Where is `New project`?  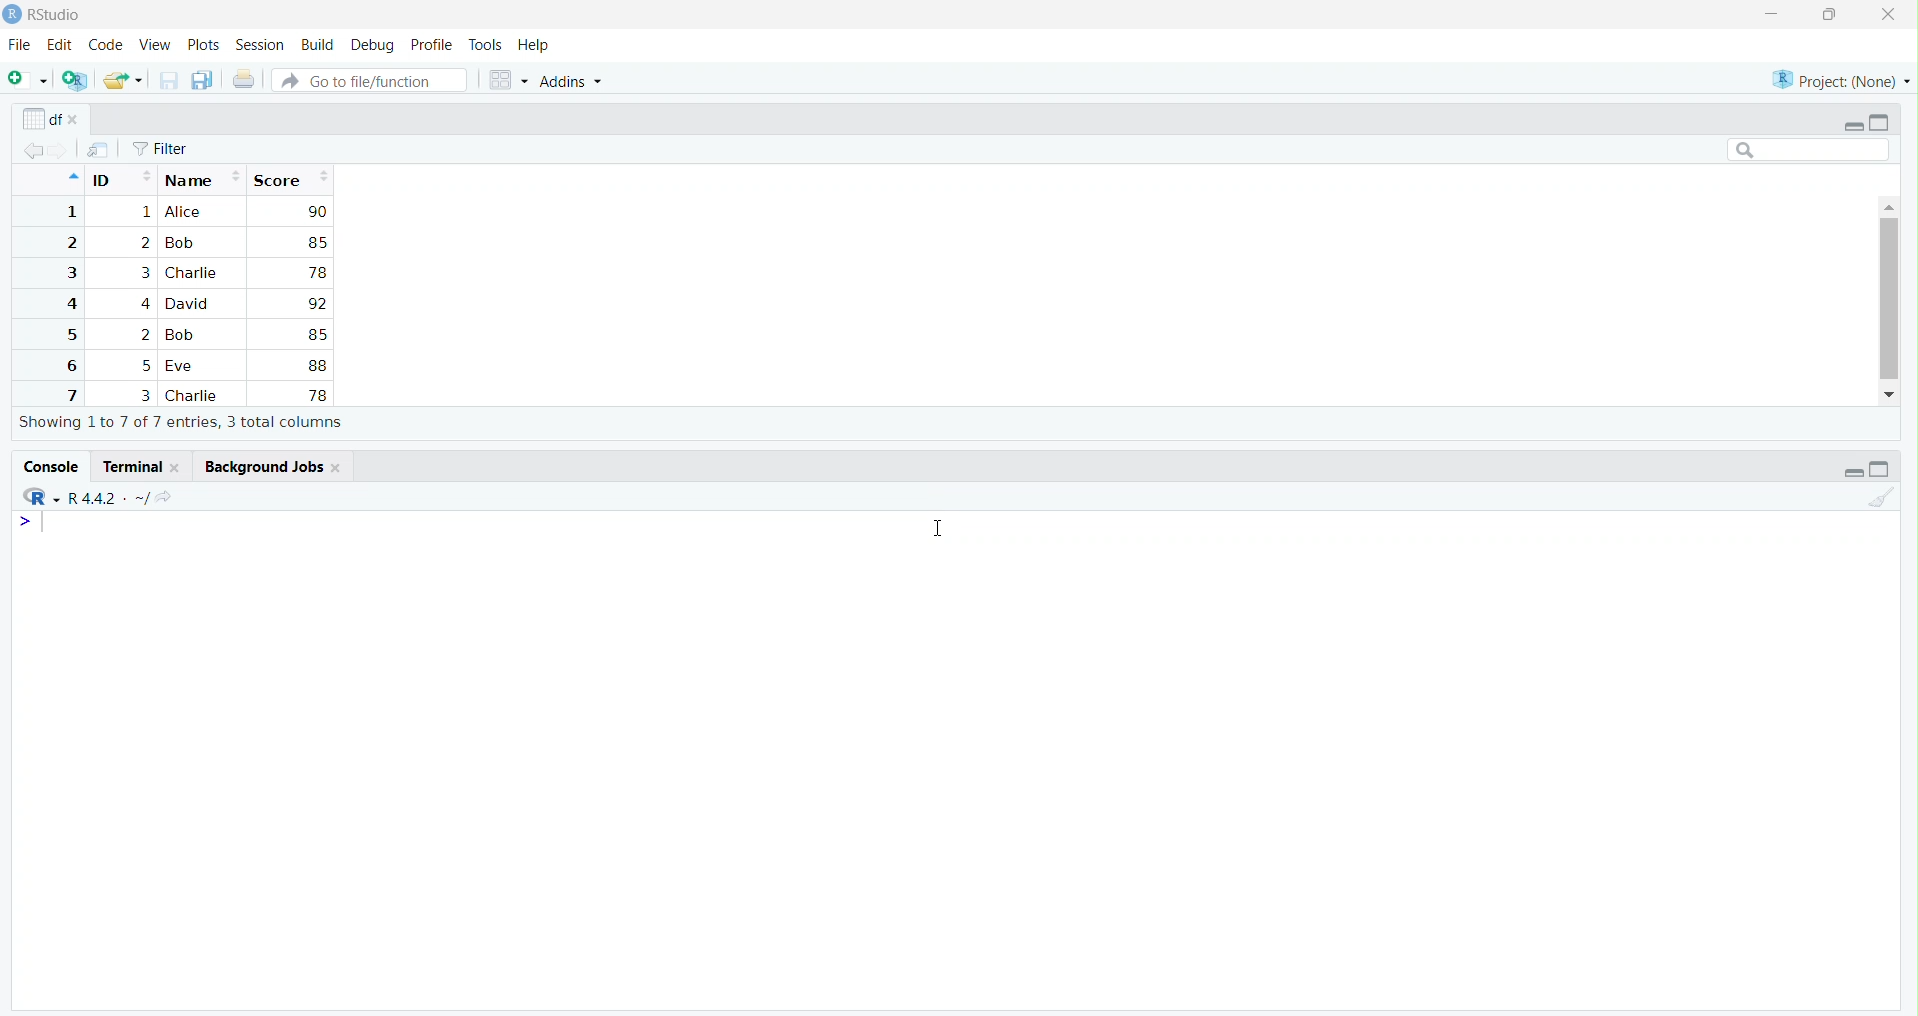 New project is located at coordinates (76, 81).